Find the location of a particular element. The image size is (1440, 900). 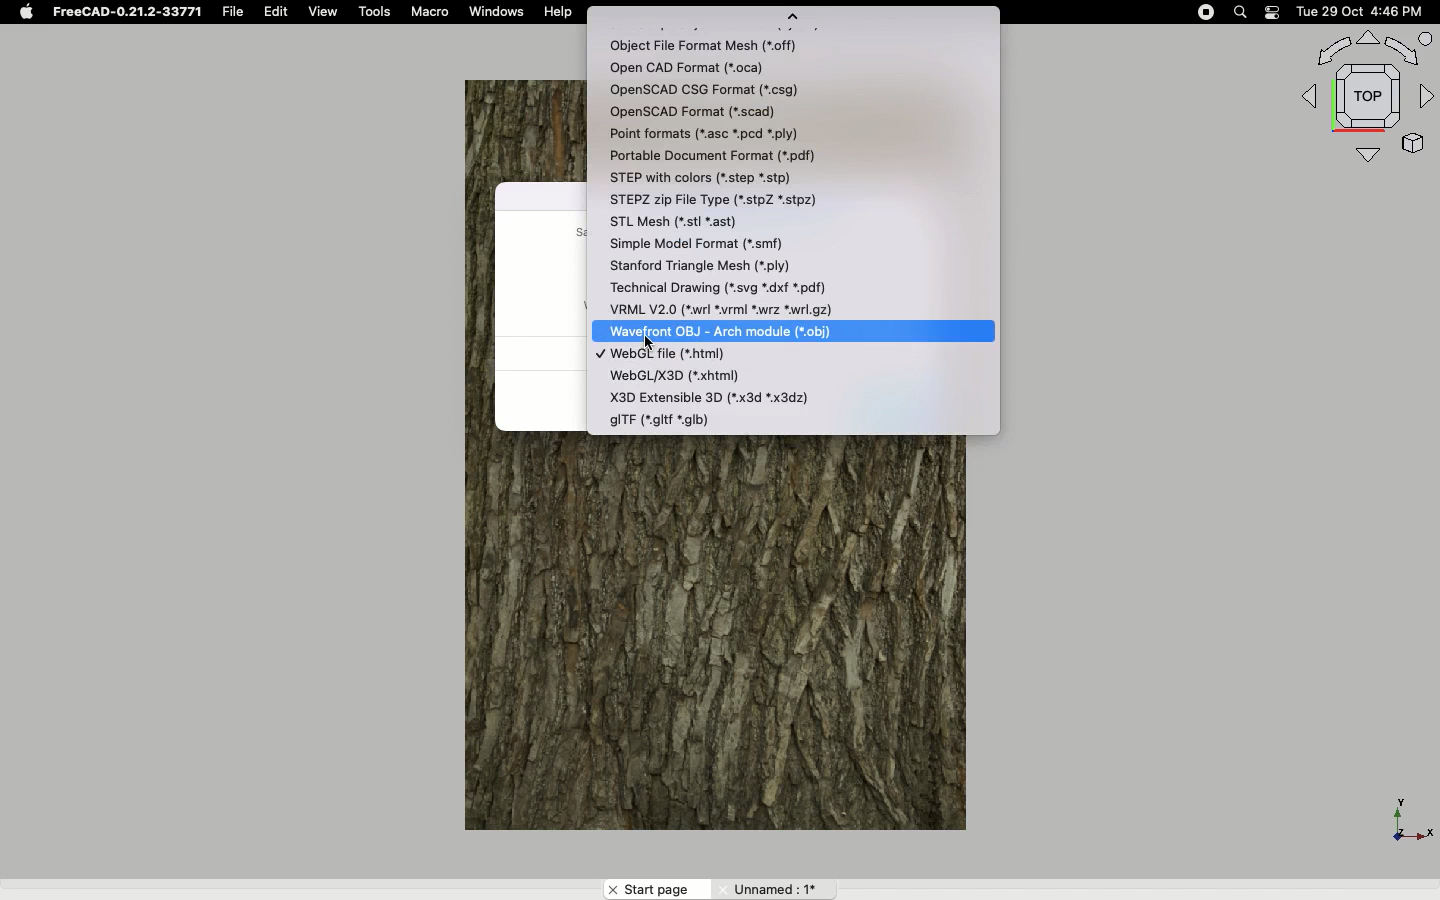

Apple logo is located at coordinates (25, 12).